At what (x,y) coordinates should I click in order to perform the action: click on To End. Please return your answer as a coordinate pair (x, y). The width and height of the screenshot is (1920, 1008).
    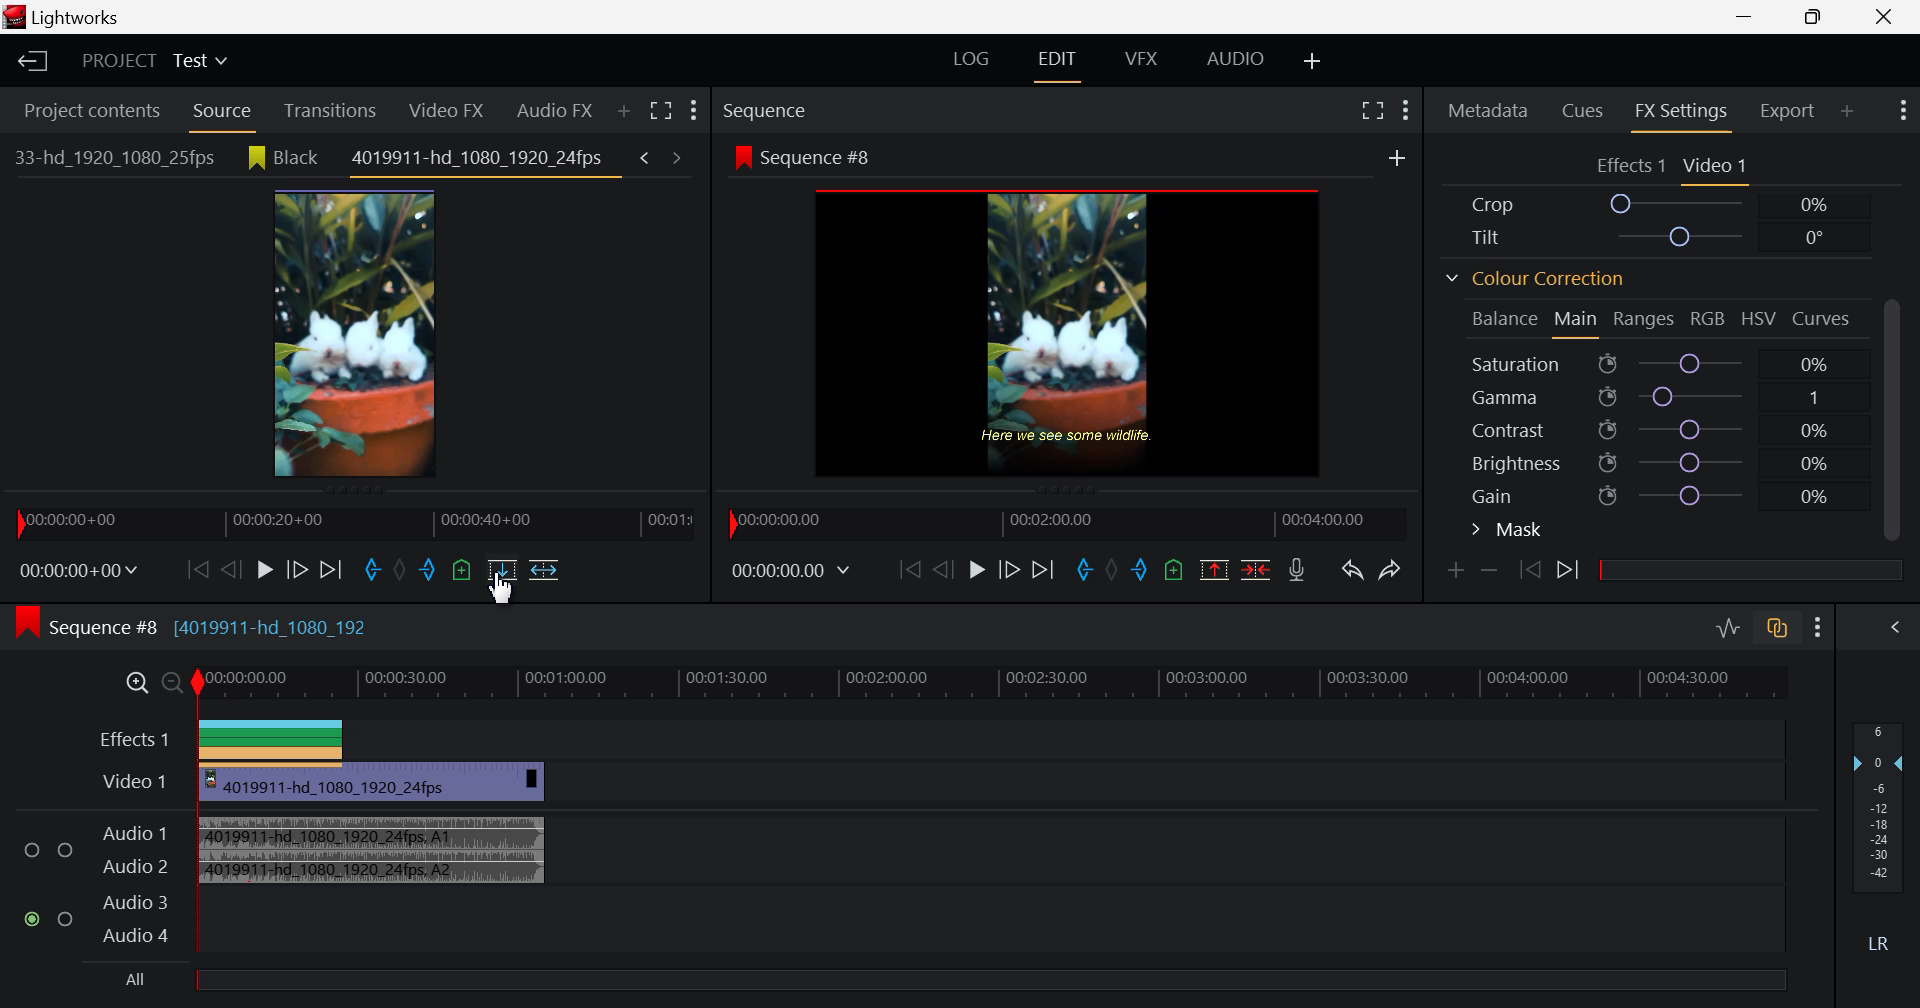
    Looking at the image, I should click on (1046, 570).